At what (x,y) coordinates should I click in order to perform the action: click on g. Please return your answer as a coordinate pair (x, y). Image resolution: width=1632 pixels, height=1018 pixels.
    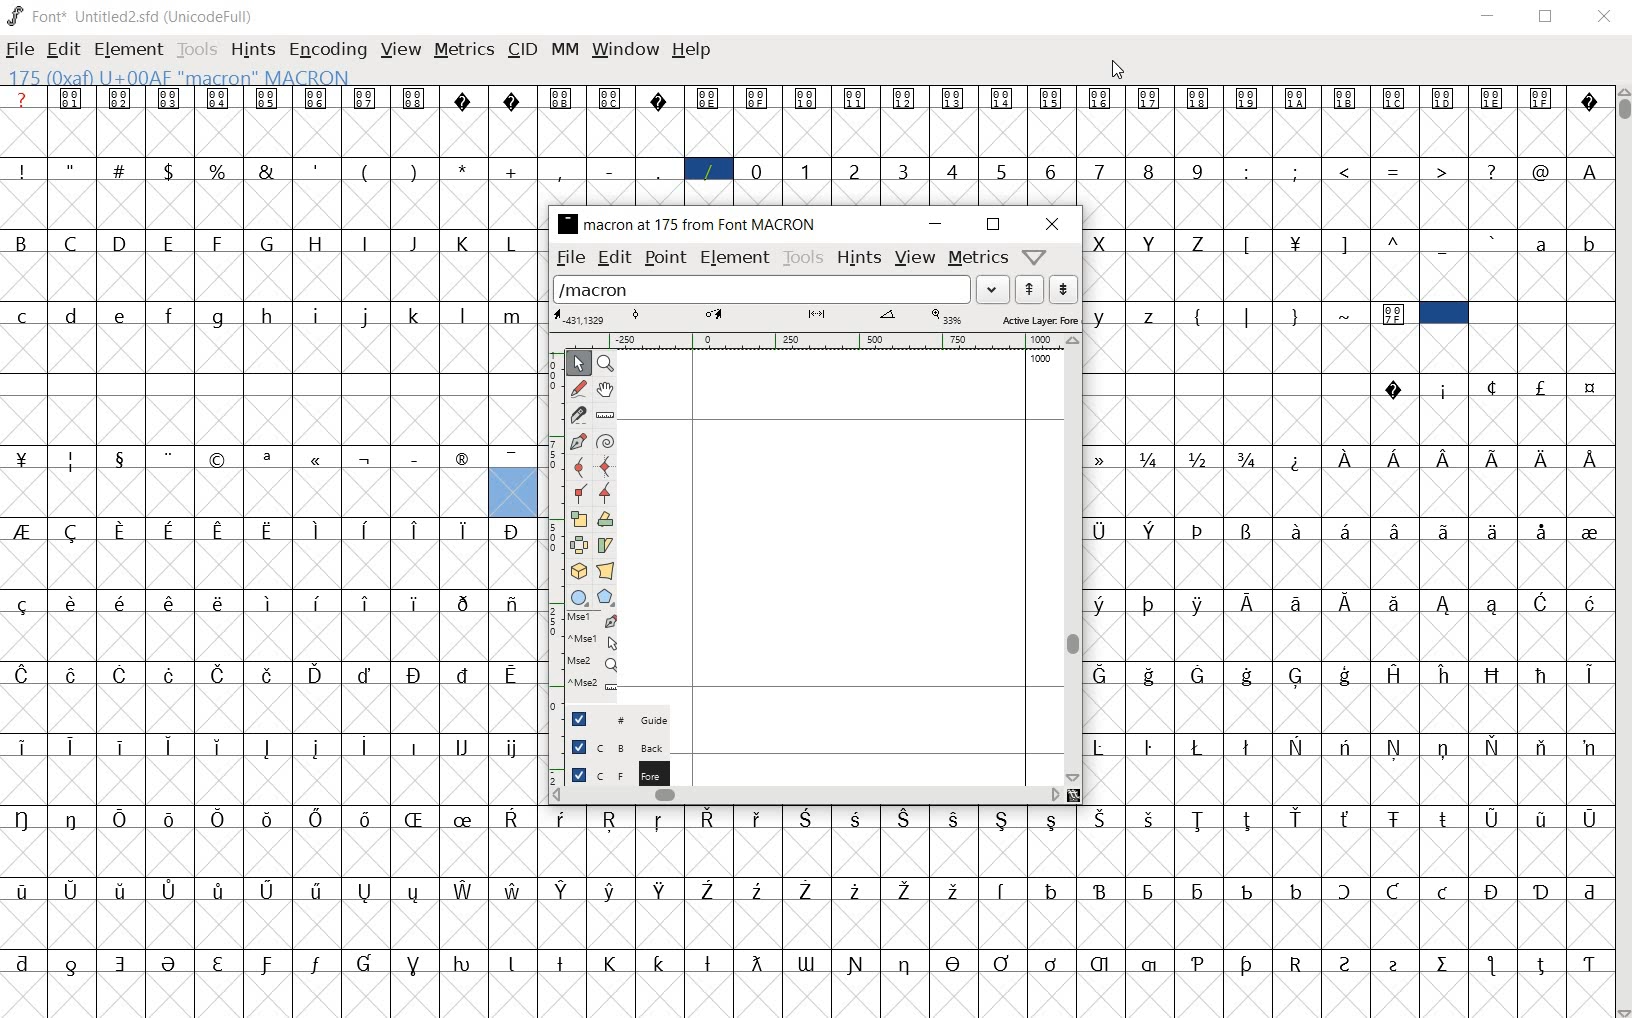
    Looking at the image, I should click on (221, 316).